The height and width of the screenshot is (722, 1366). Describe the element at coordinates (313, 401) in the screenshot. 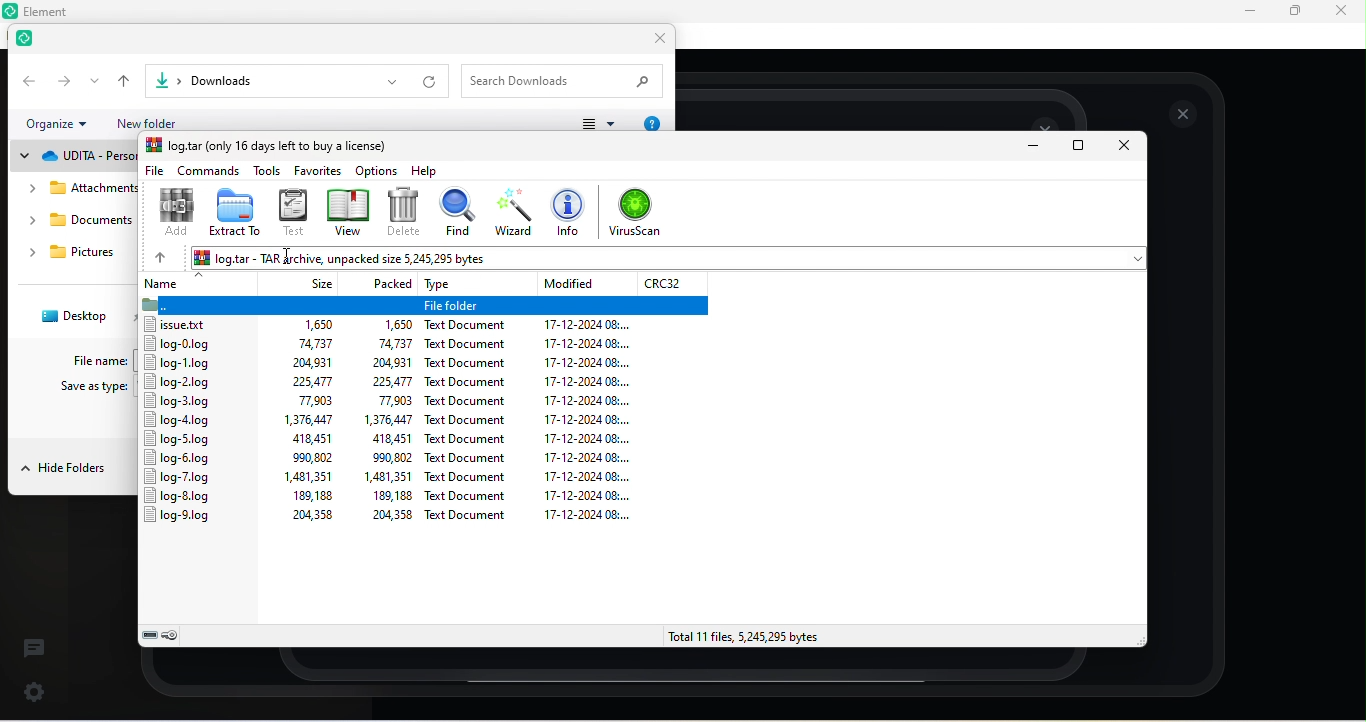

I see `77,903` at that location.